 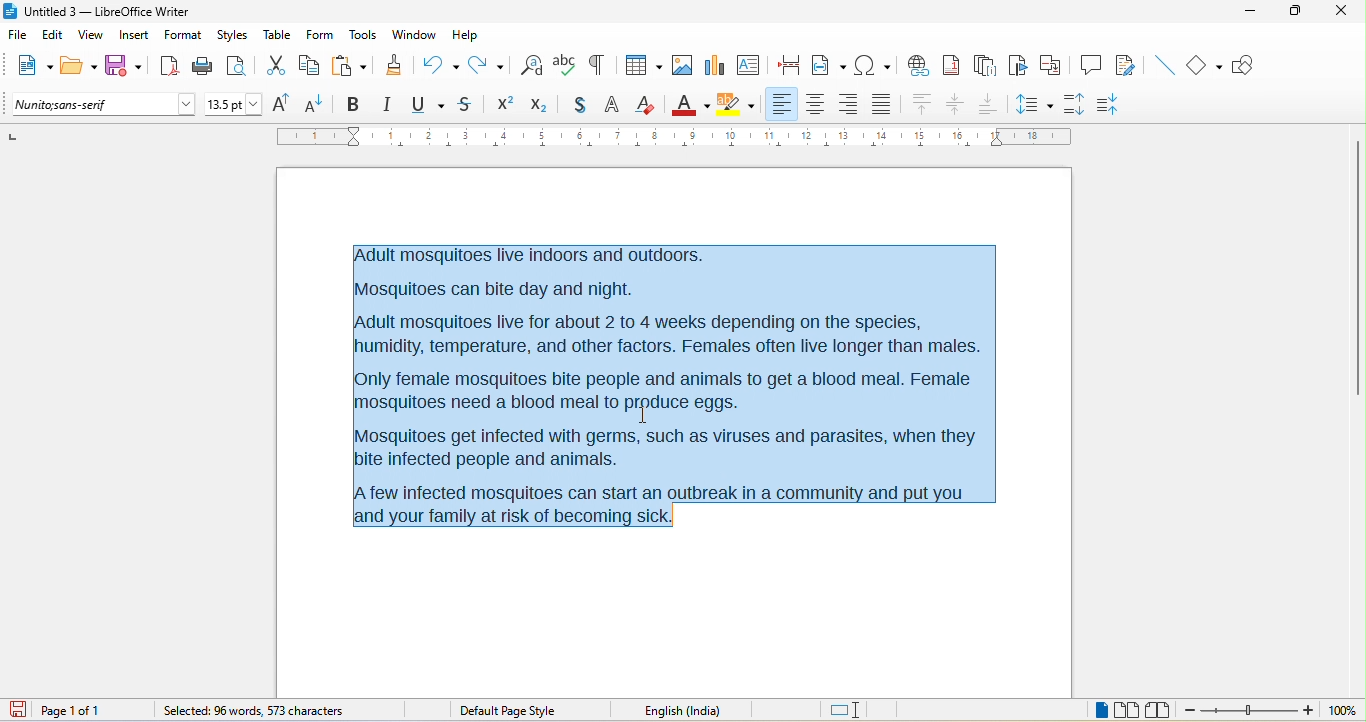 I want to click on undo, so click(x=441, y=63).